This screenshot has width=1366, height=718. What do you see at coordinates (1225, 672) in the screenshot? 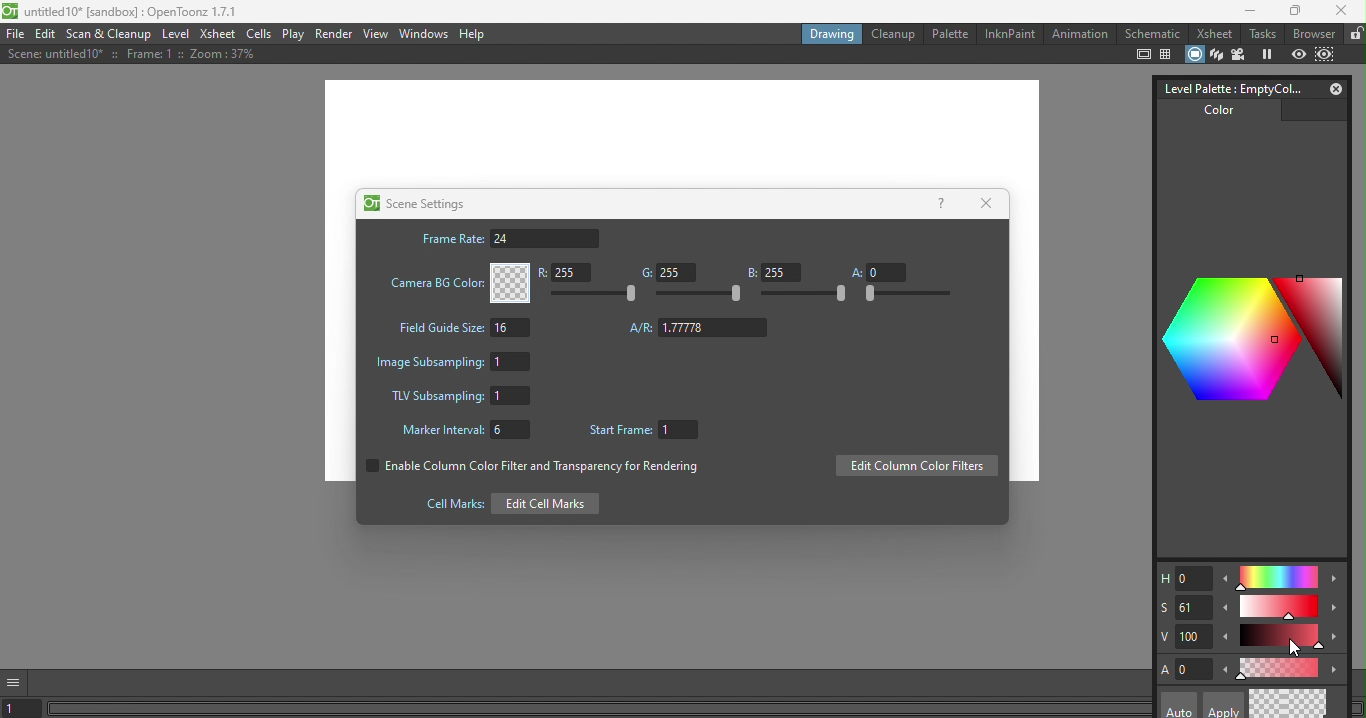
I see `Decrease` at bounding box center [1225, 672].